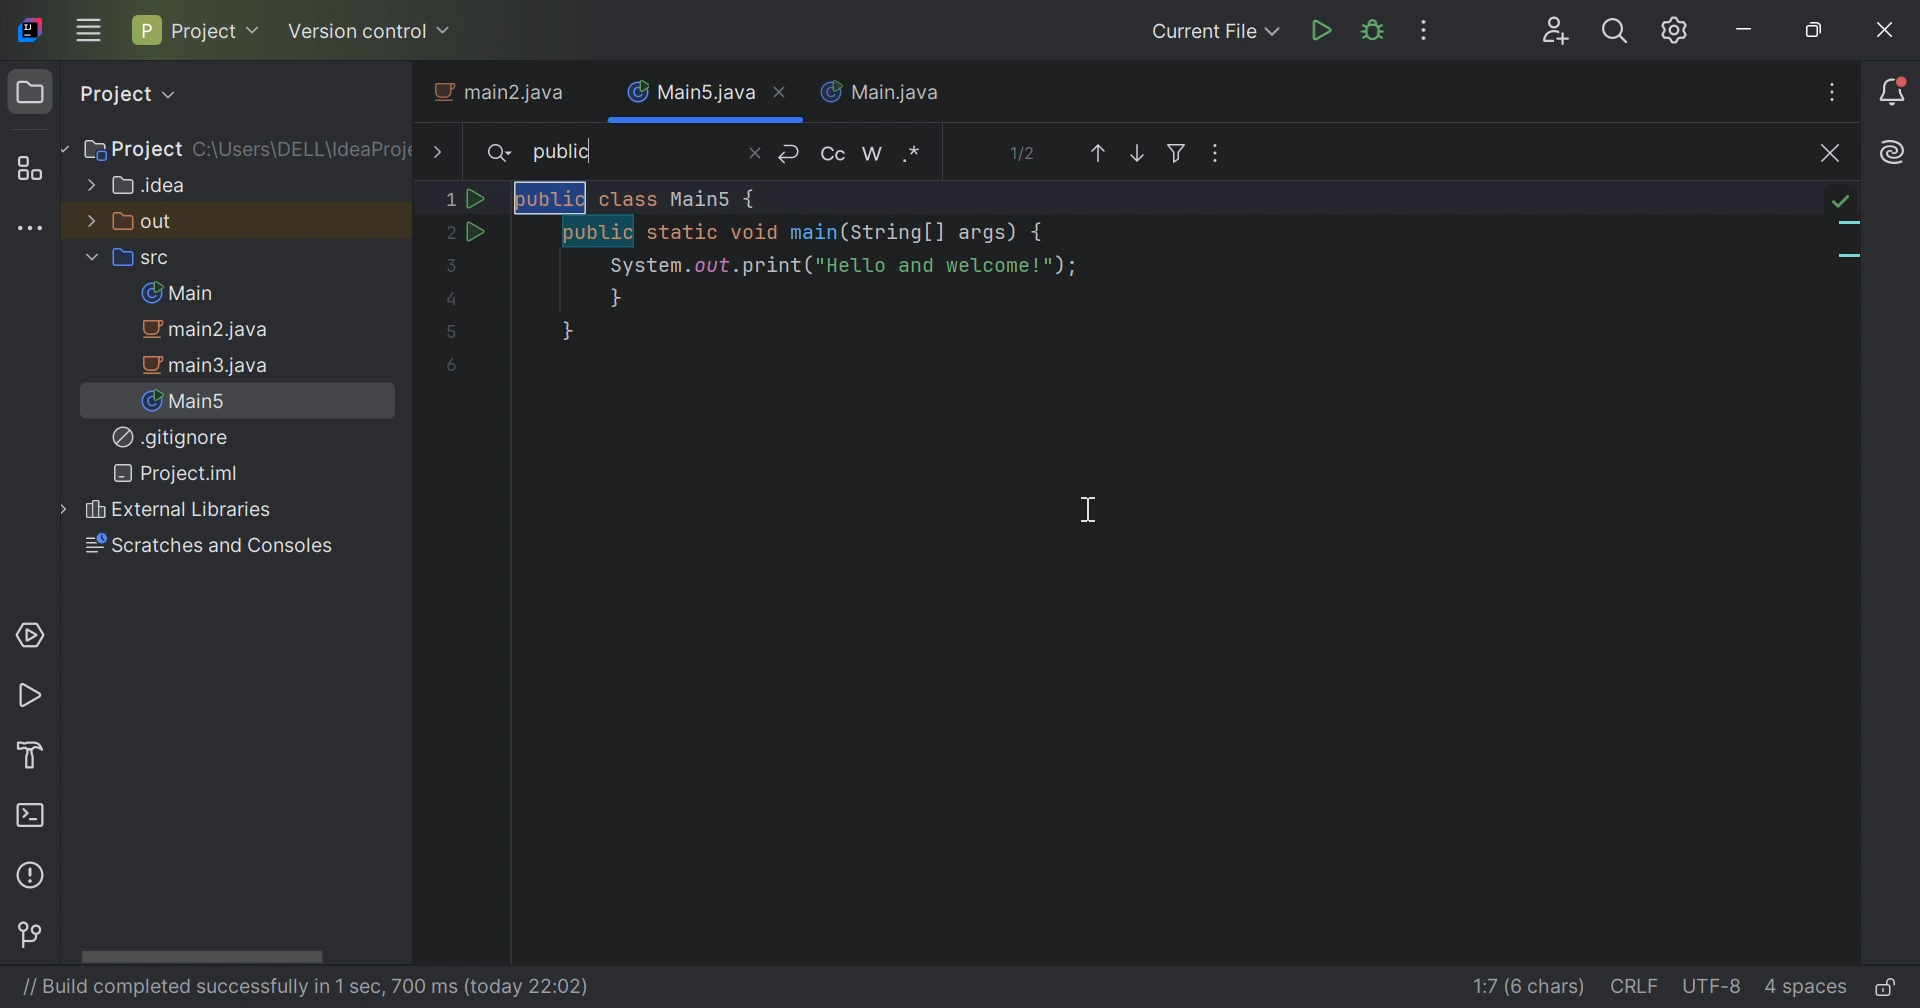 The width and height of the screenshot is (1920, 1008). What do you see at coordinates (131, 220) in the screenshot?
I see `out` at bounding box center [131, 220].